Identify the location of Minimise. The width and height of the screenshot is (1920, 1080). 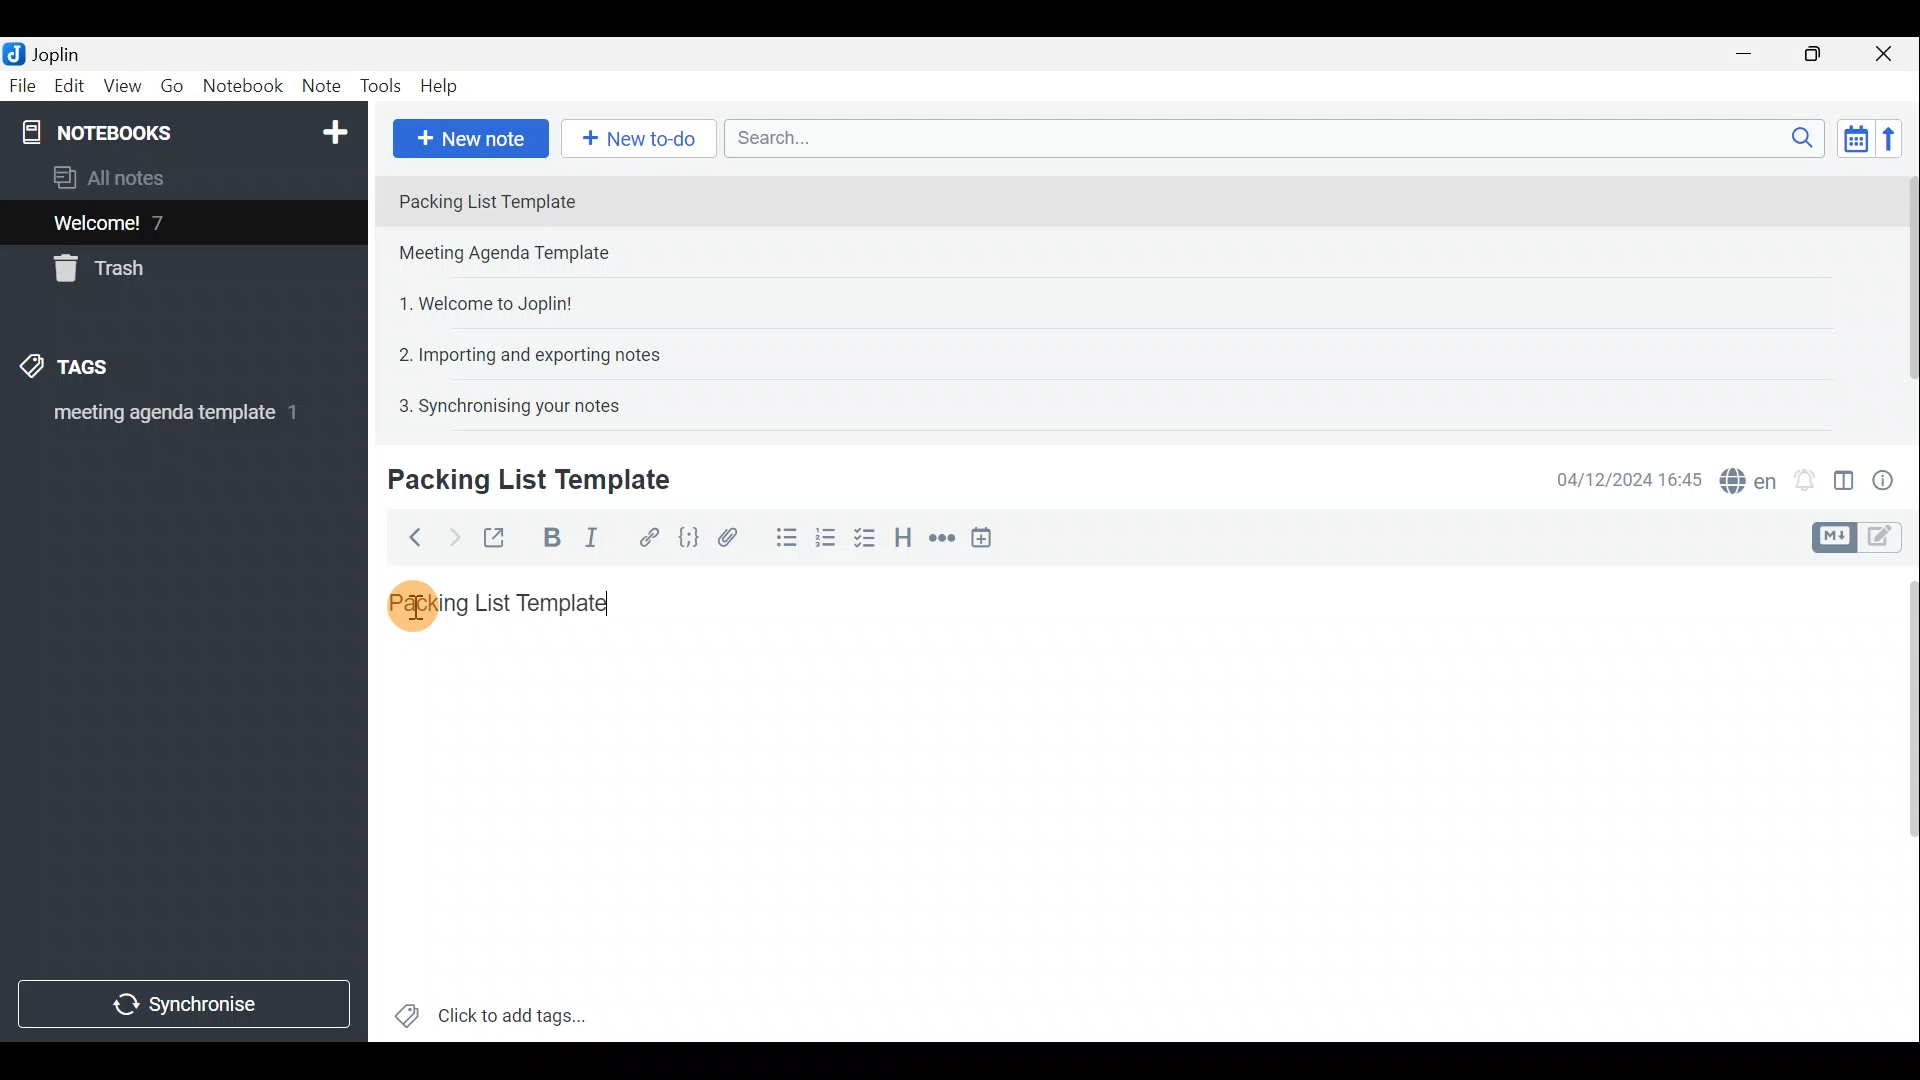
(1754, 57).